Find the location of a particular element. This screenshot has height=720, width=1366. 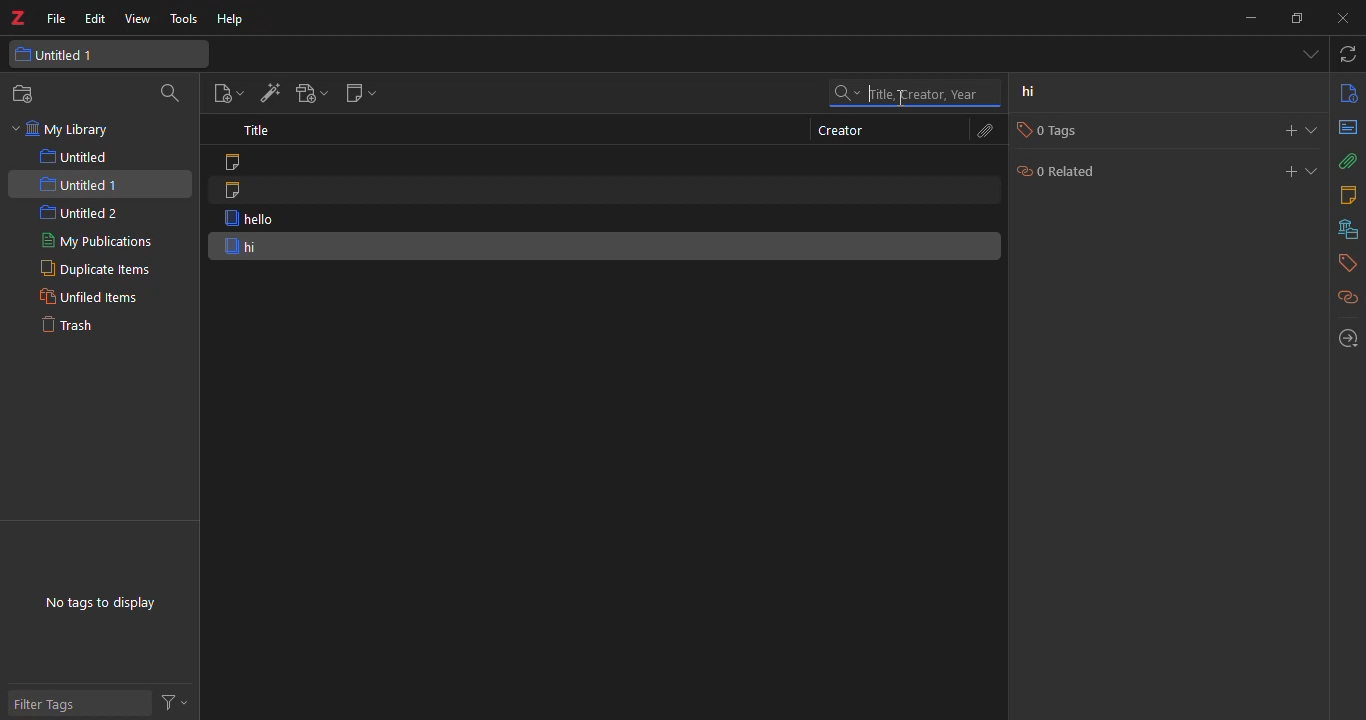

expand is located at coordinates (1315, 130).